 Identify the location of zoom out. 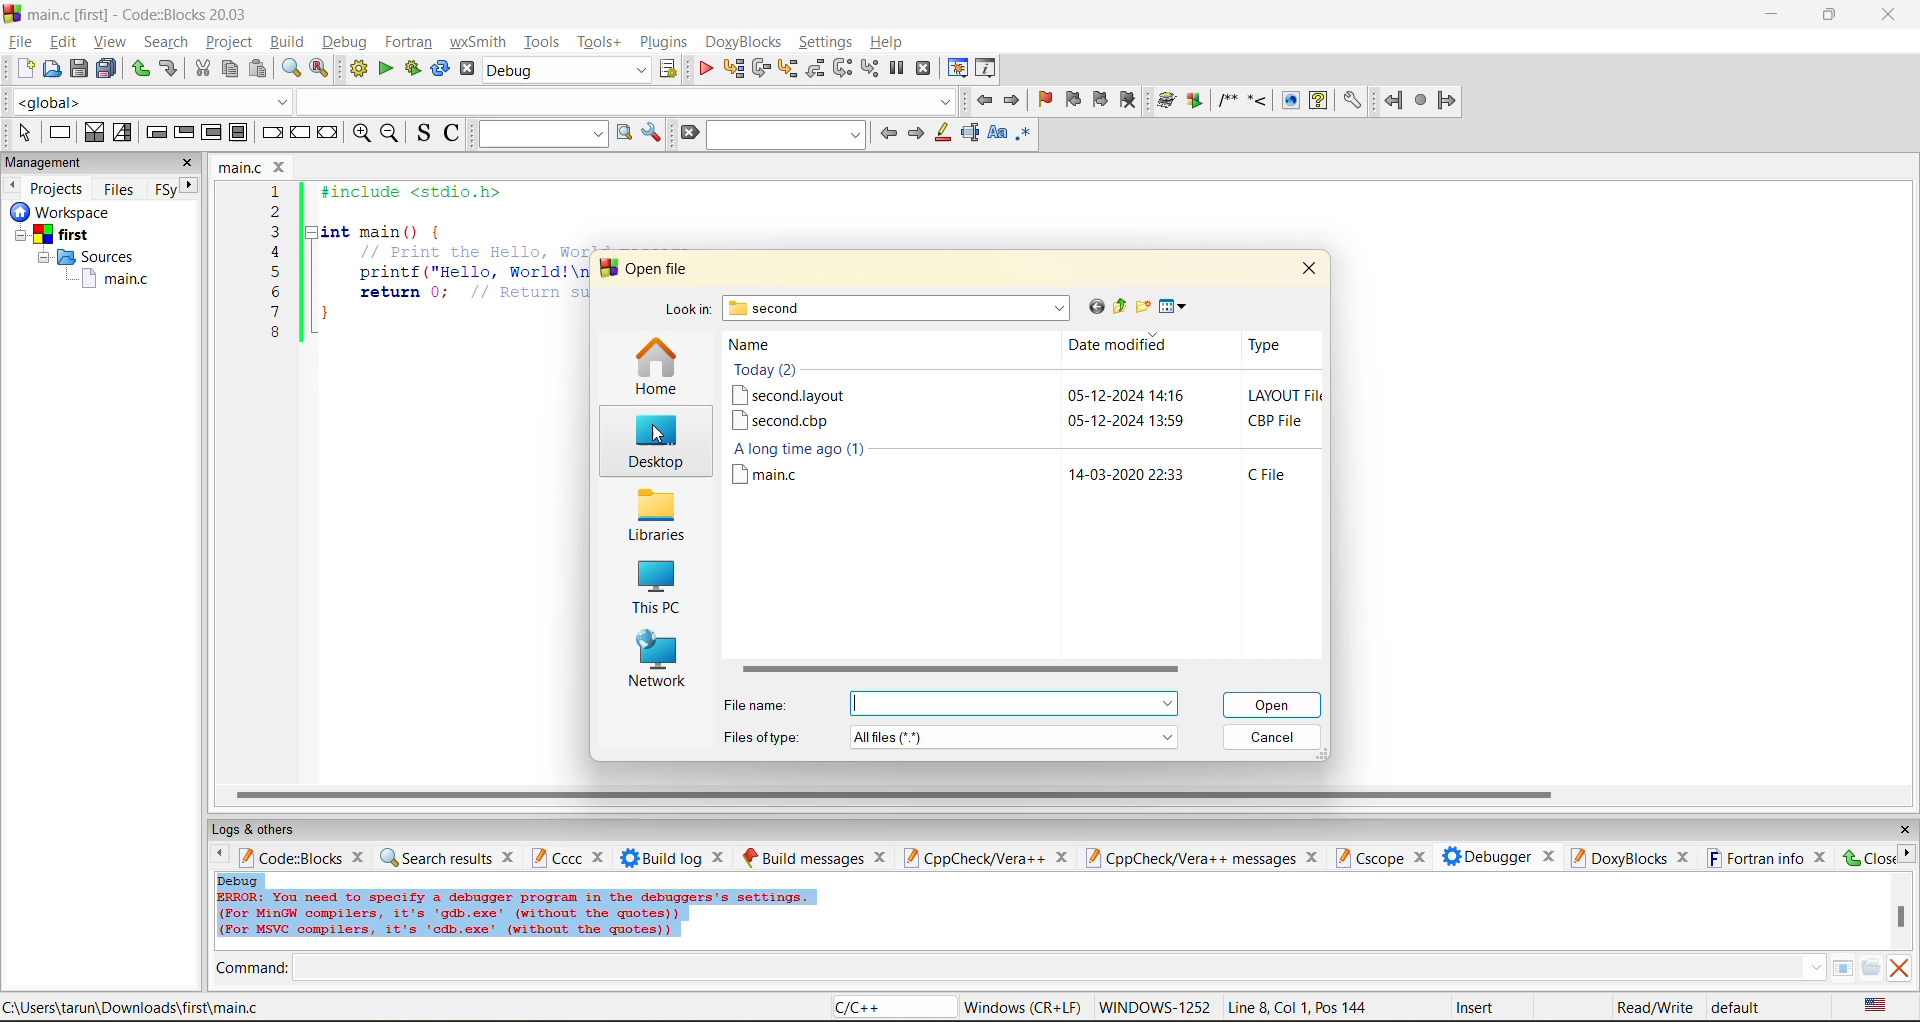
(389, 134).